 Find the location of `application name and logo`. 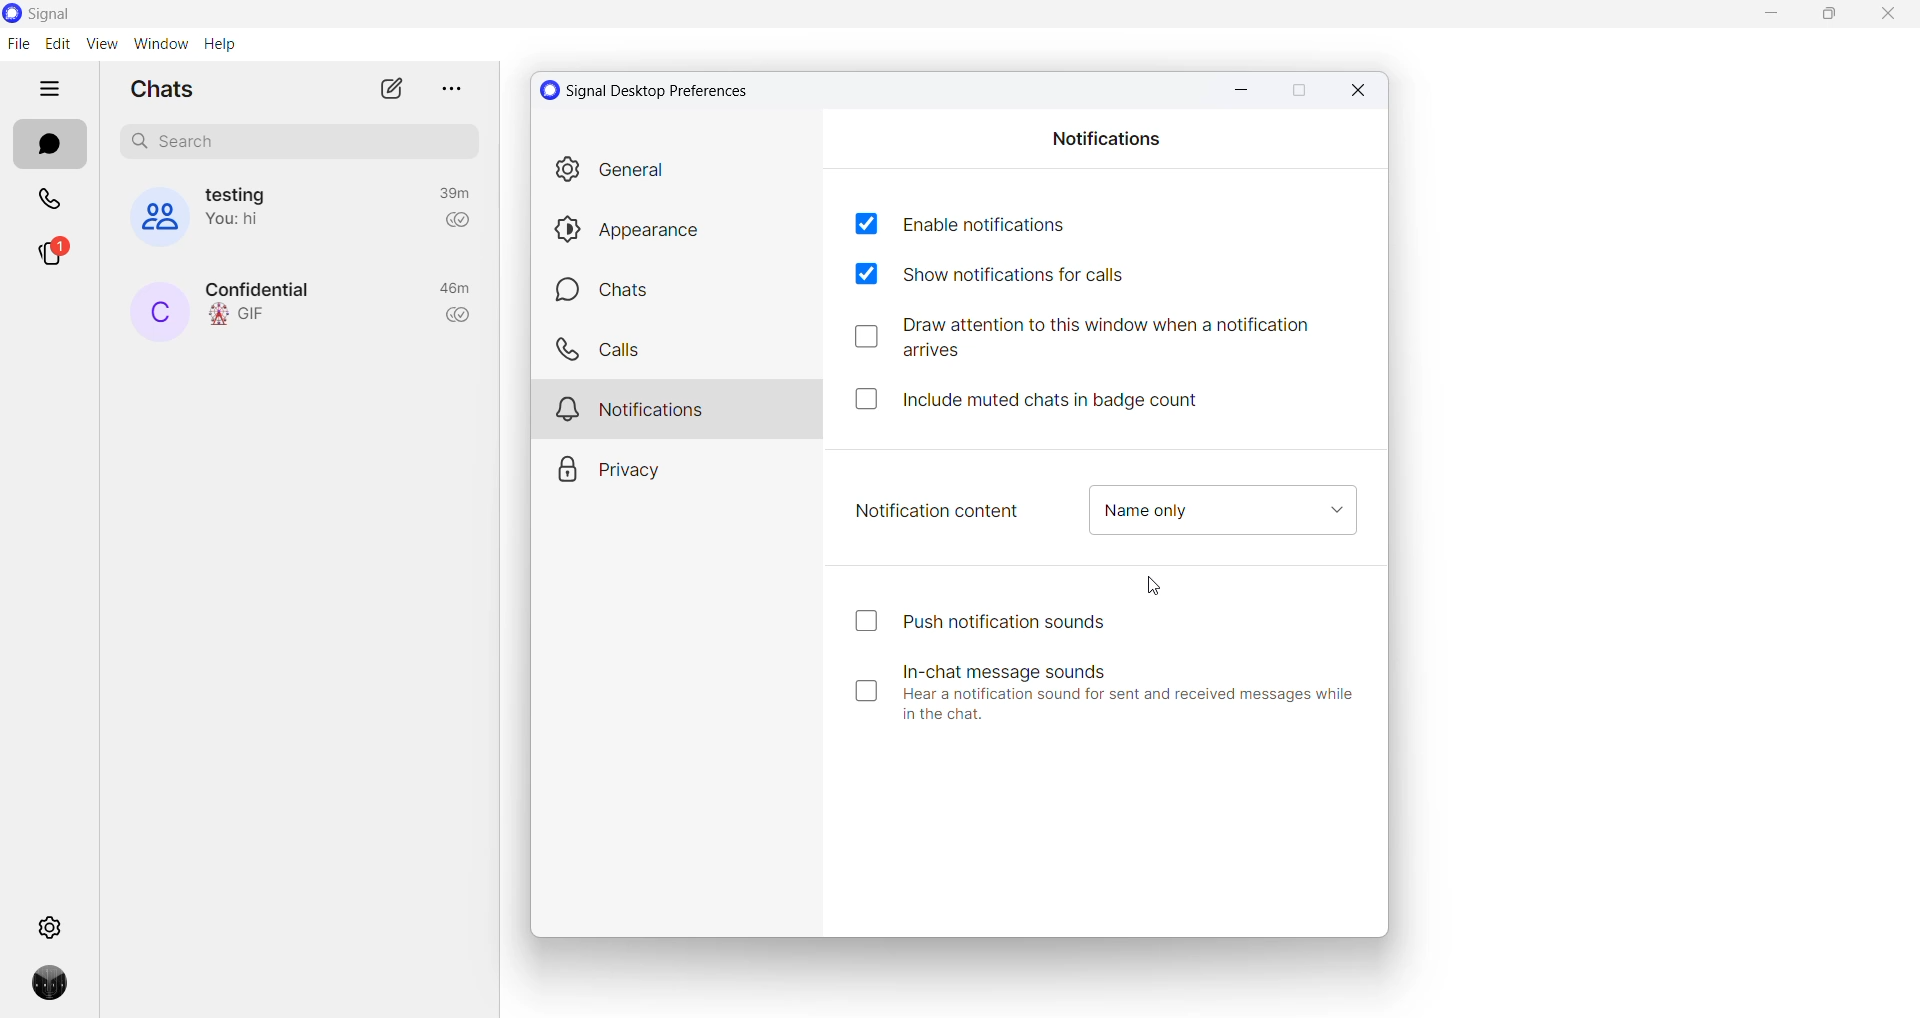

application name and logo is located at coordinates (73, 14).